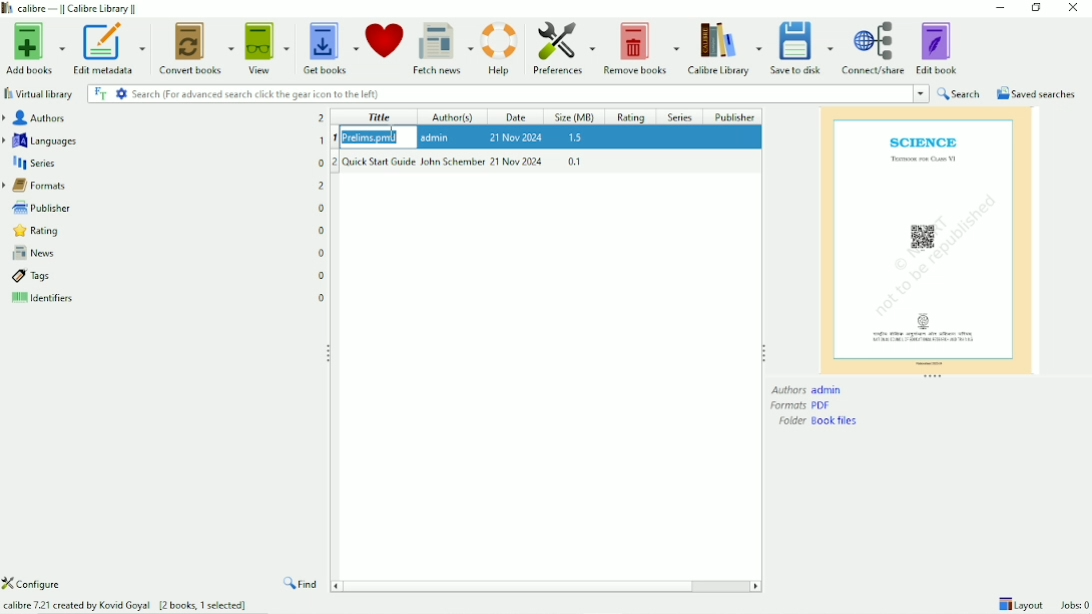 The height and width of the screenshot is (614, 1092). Describe the element at coordinates (111, 48) in the screenshot. I see `Edit metadata` at that location.